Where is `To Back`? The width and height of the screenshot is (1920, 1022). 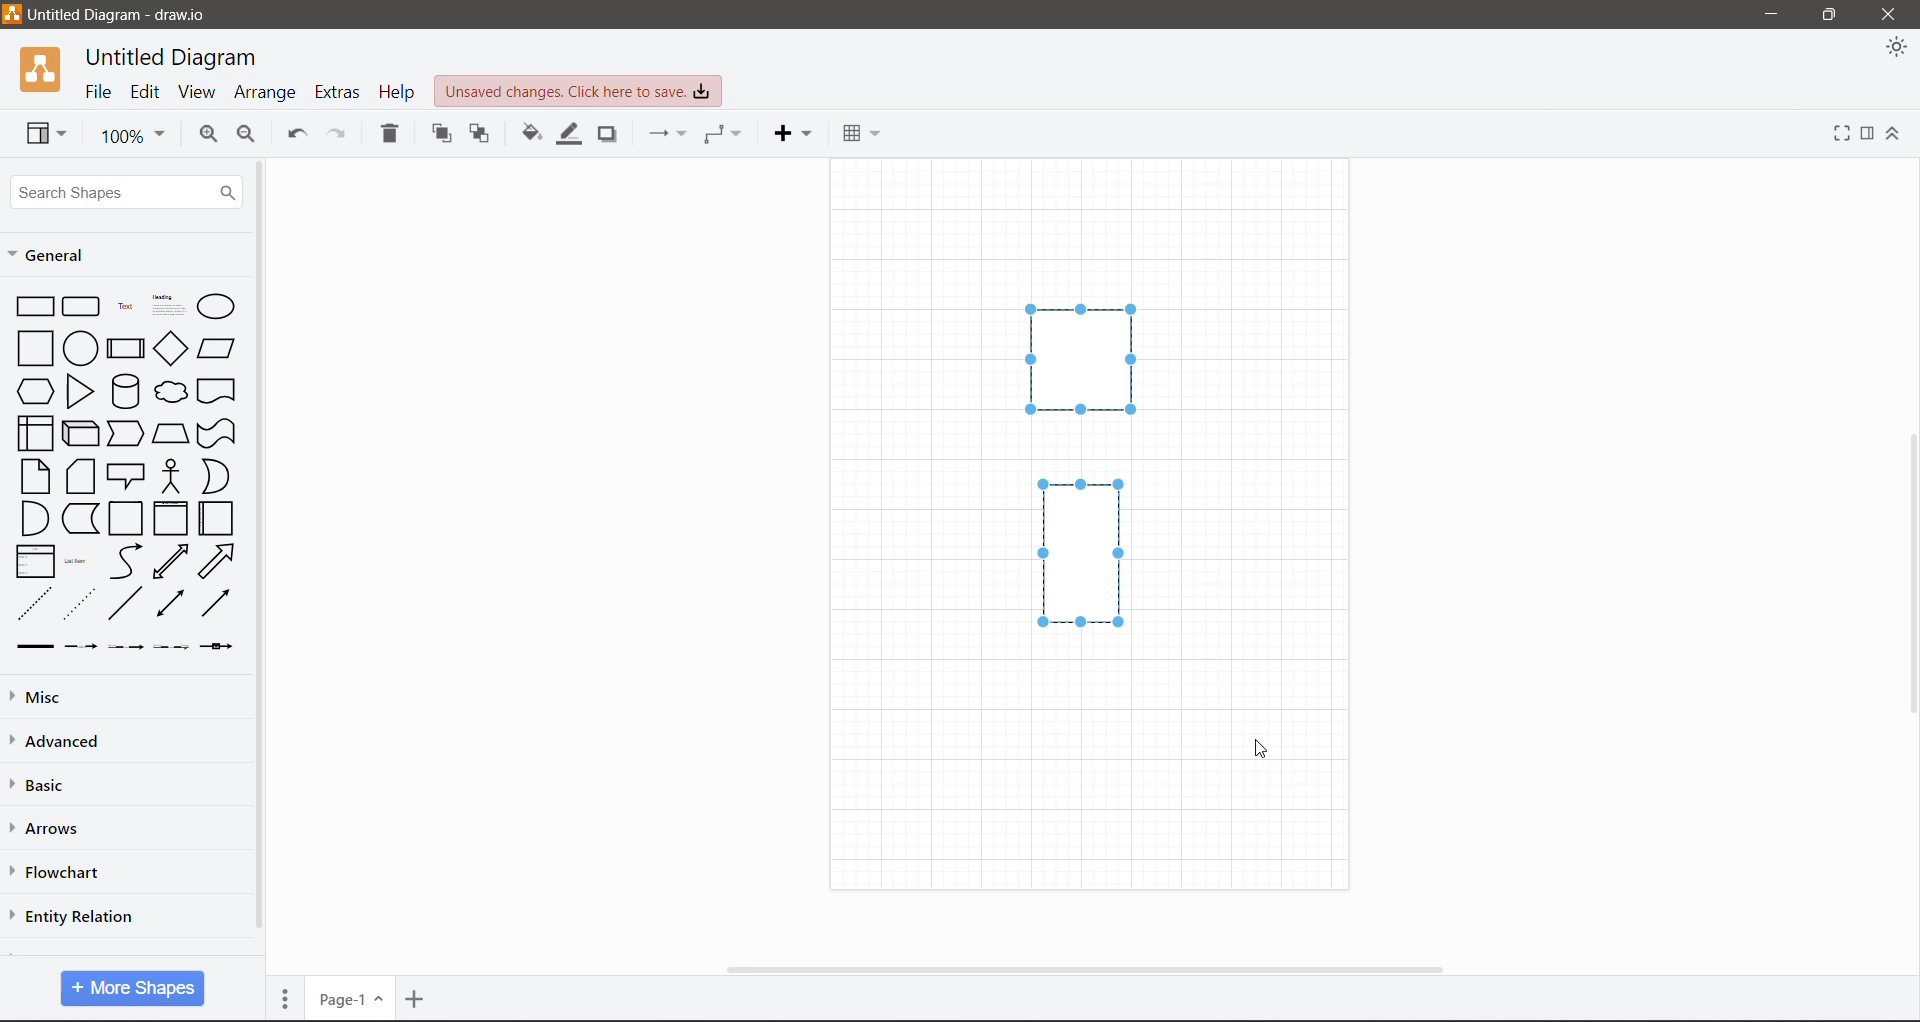
To Back is located at coordinates (478, 135).